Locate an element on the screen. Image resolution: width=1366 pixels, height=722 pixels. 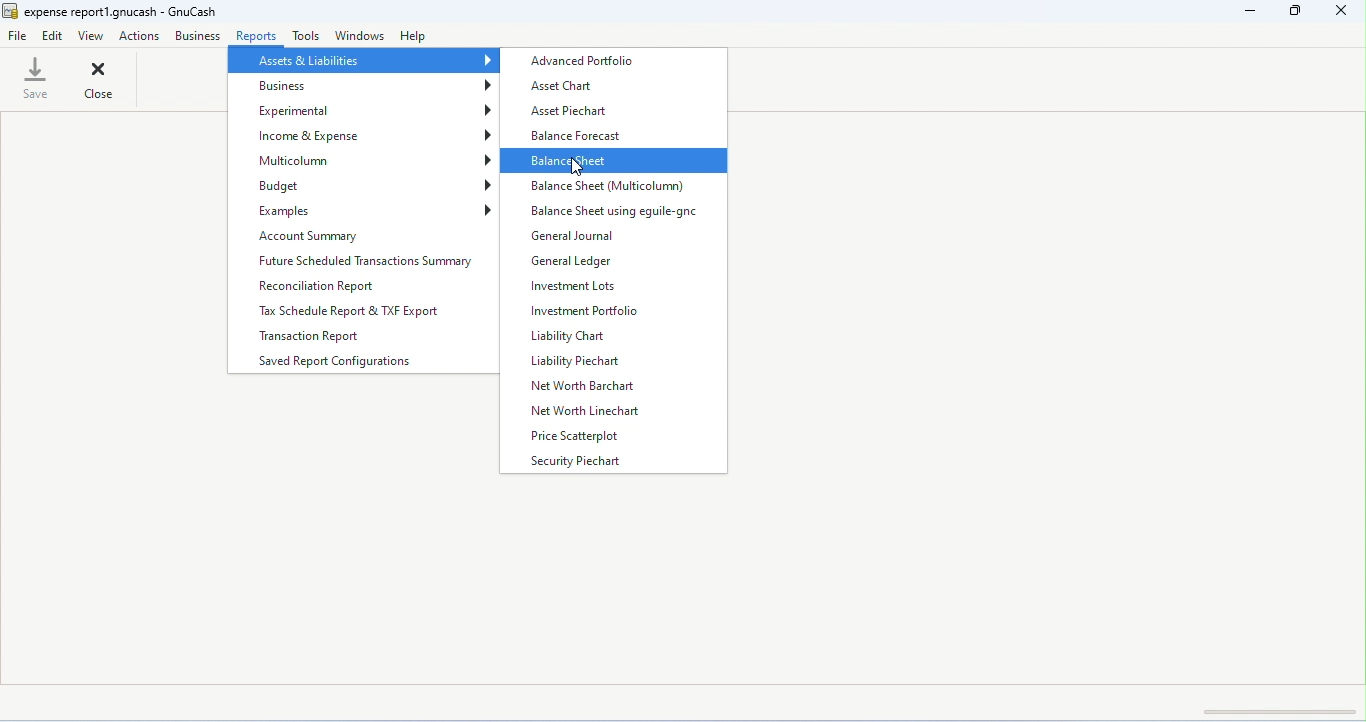
business is located at coordinates (365, 86).